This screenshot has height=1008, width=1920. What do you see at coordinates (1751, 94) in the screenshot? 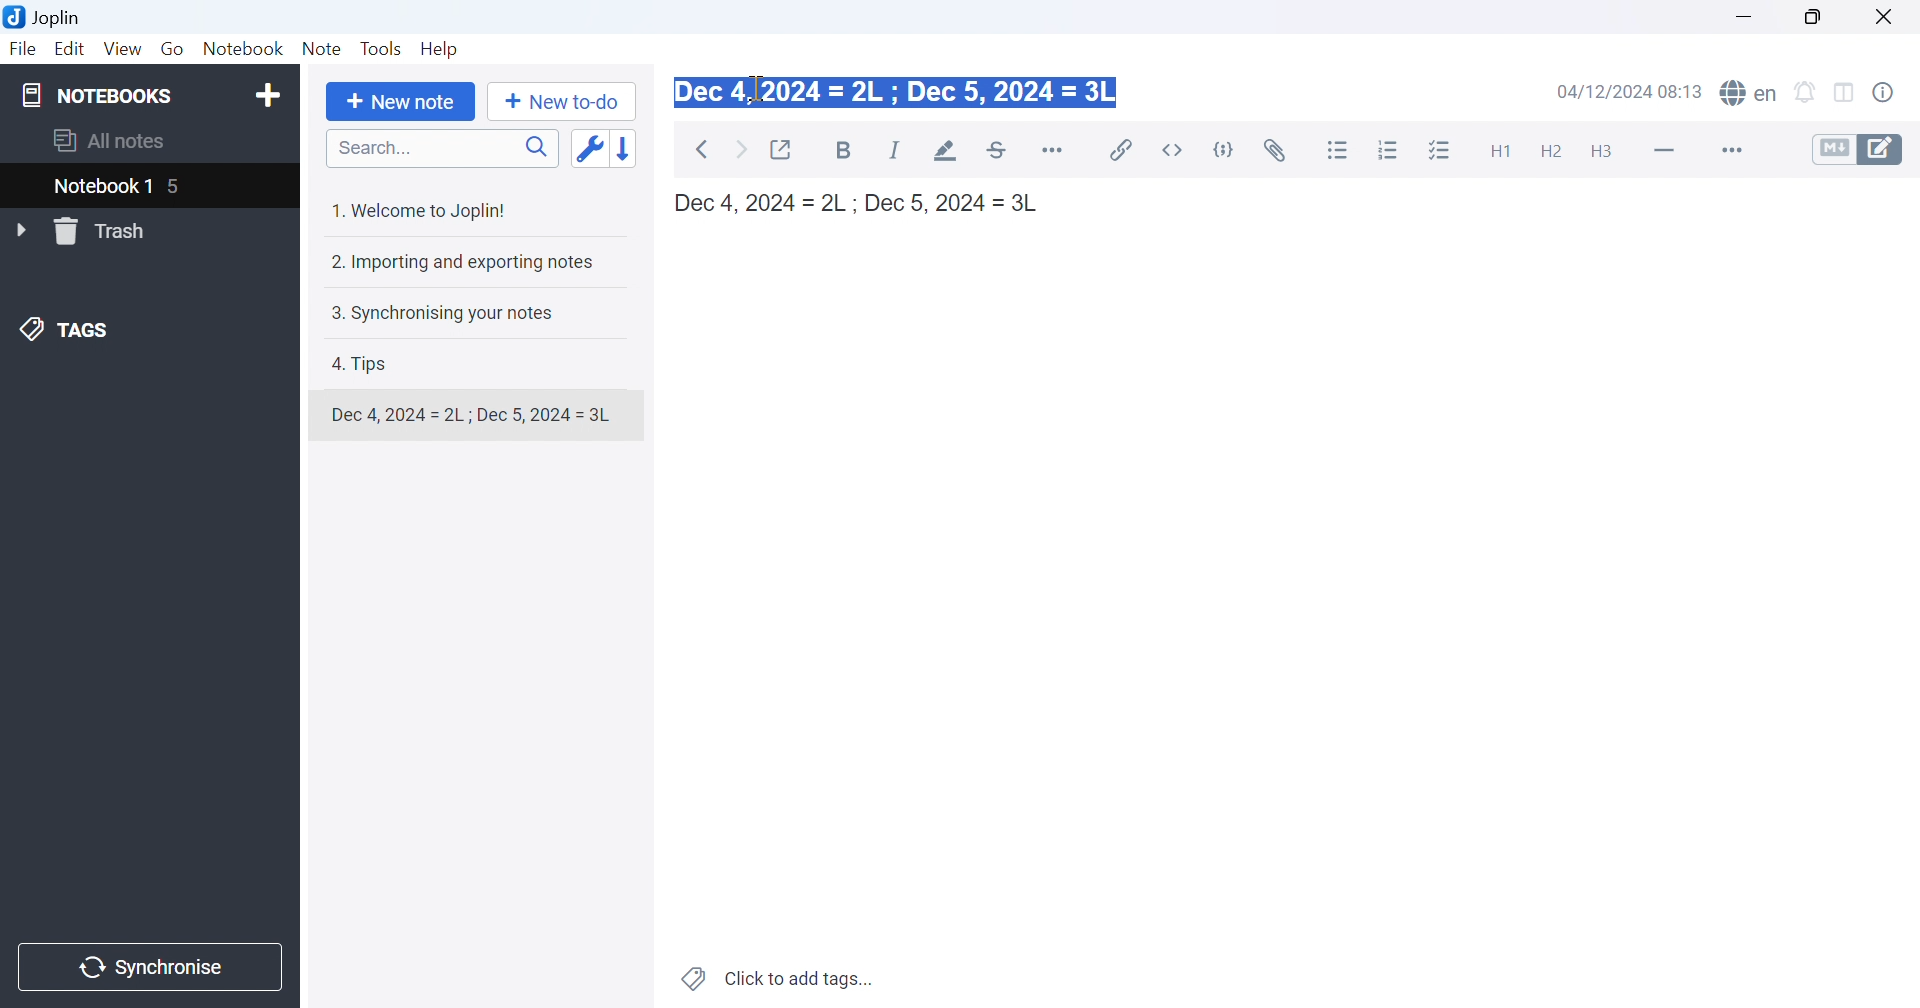
I see `Spell checker` at bounding box center [1751, 94].